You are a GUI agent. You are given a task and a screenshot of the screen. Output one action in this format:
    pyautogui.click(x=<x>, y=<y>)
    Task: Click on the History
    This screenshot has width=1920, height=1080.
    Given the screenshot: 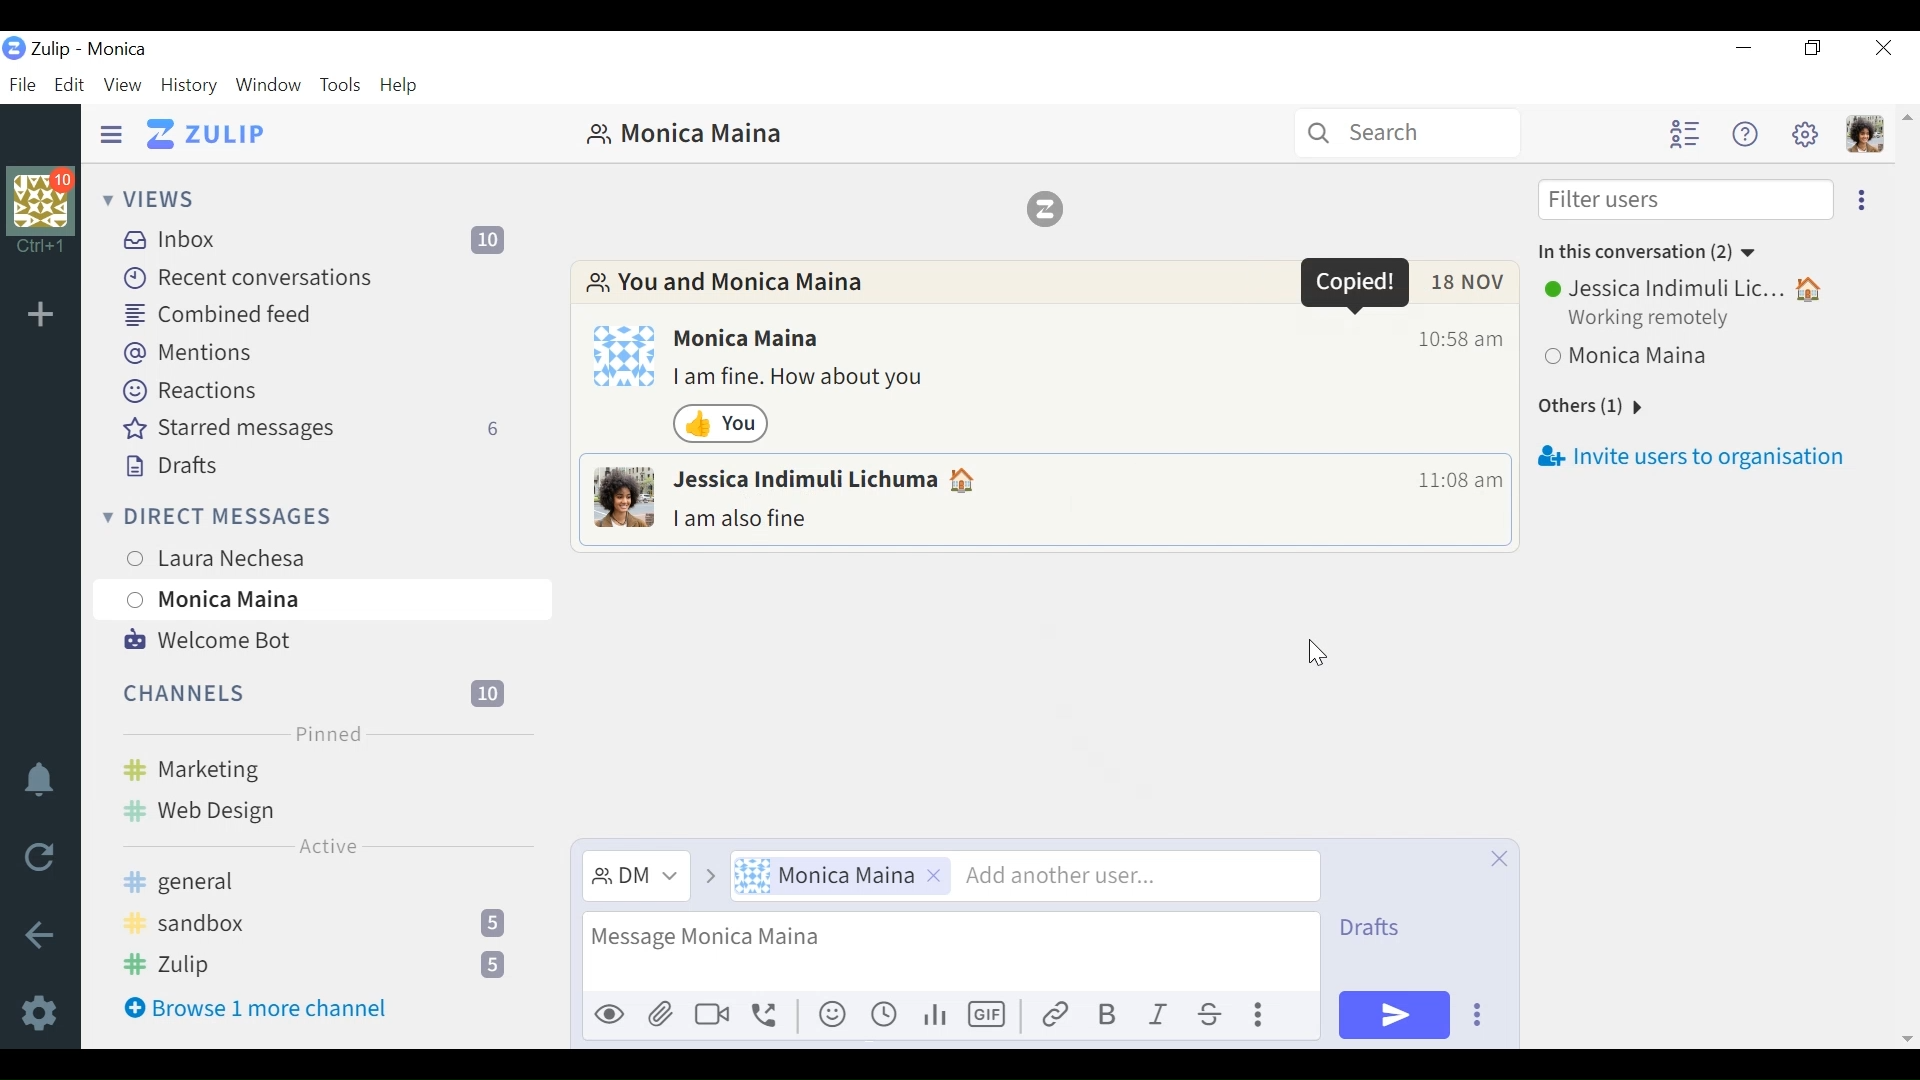 What is the action you would take?
    pyautogui.click(x=193, y=86)
    